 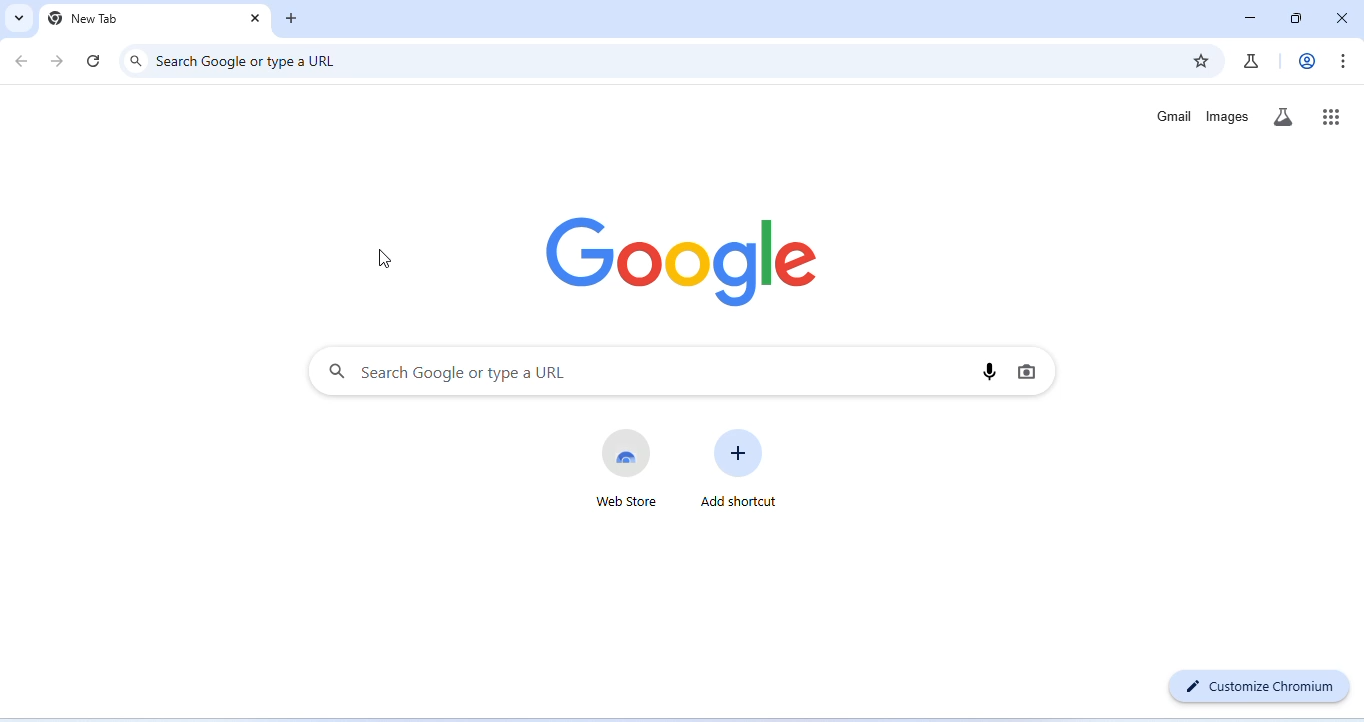 I want to click on refresh, so click(x=95, y=60).